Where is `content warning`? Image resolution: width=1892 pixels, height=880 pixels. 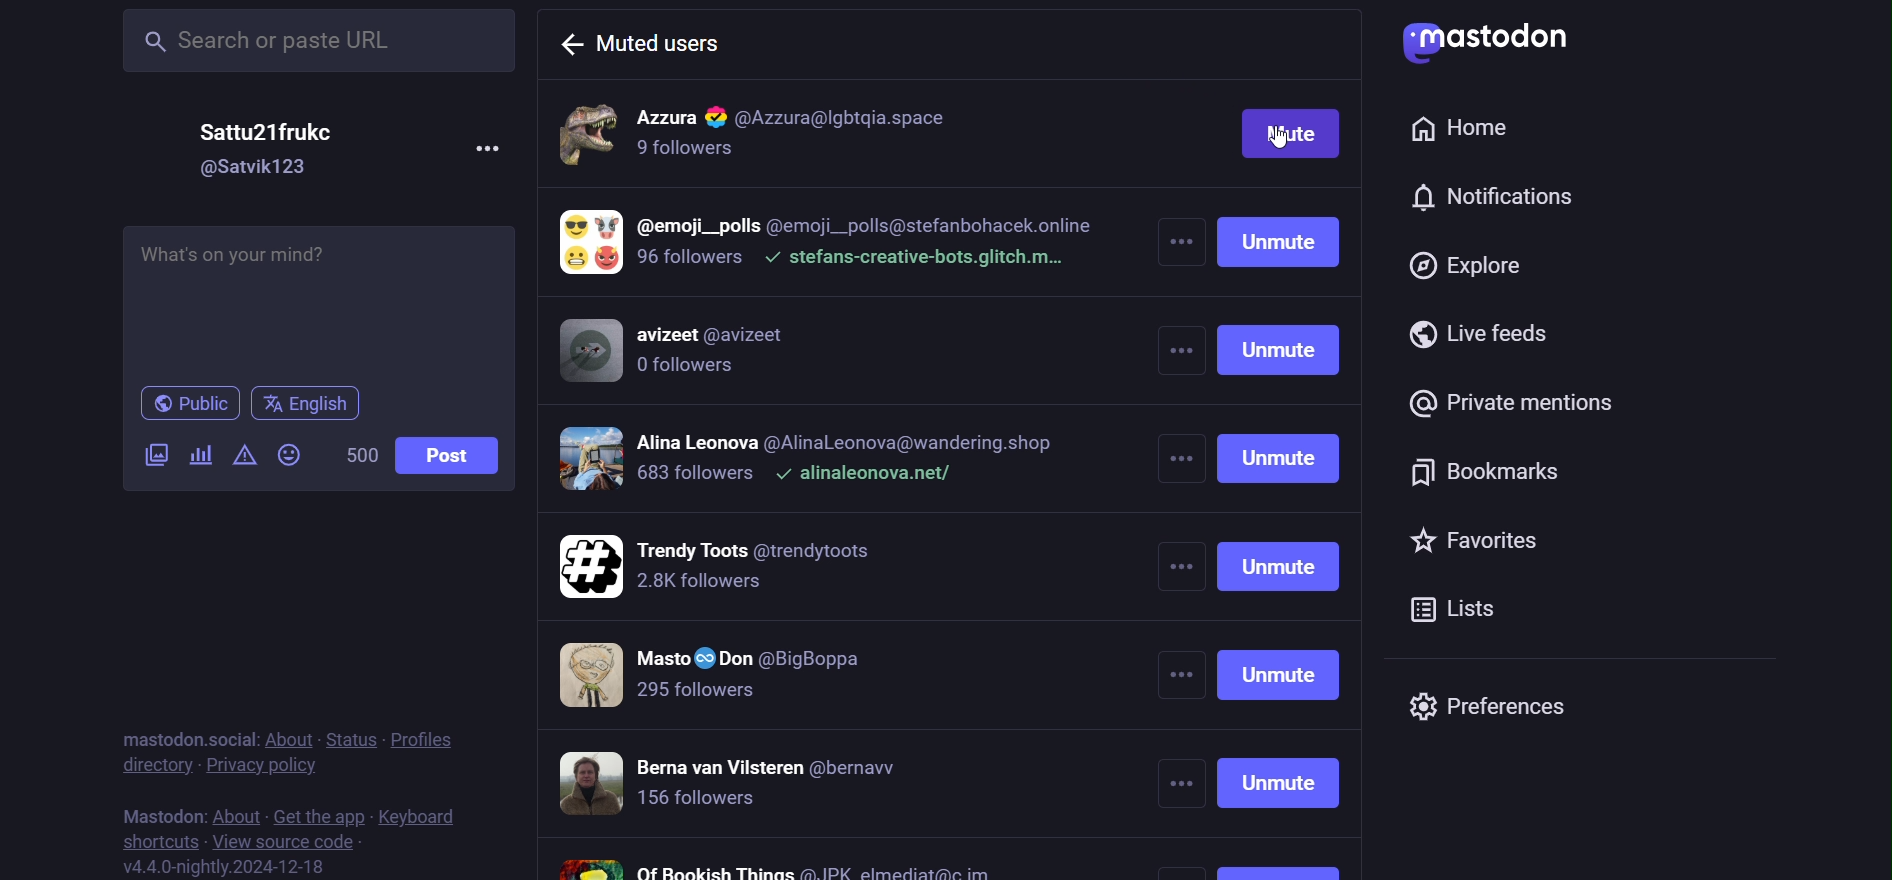 content warning is located at coordinates (246, 454).